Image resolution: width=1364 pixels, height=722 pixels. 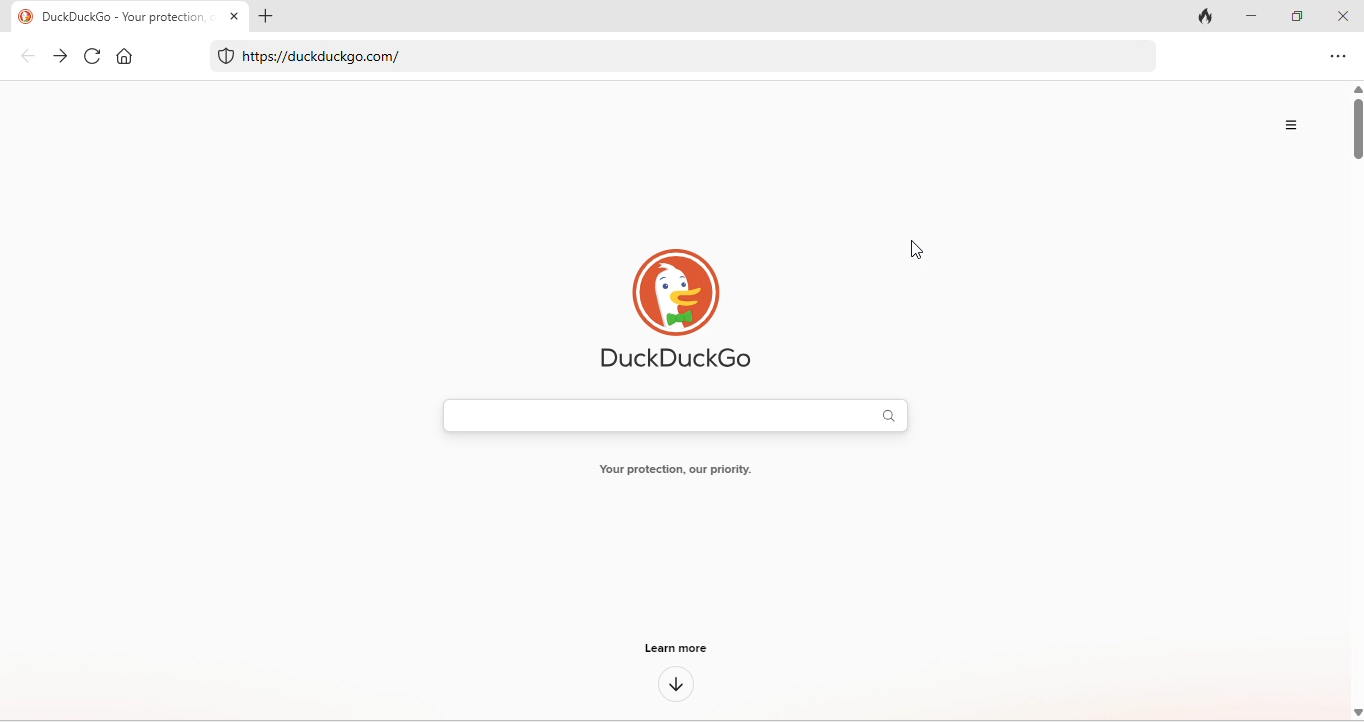 I want to click on option, so click(x=1341, y=60).